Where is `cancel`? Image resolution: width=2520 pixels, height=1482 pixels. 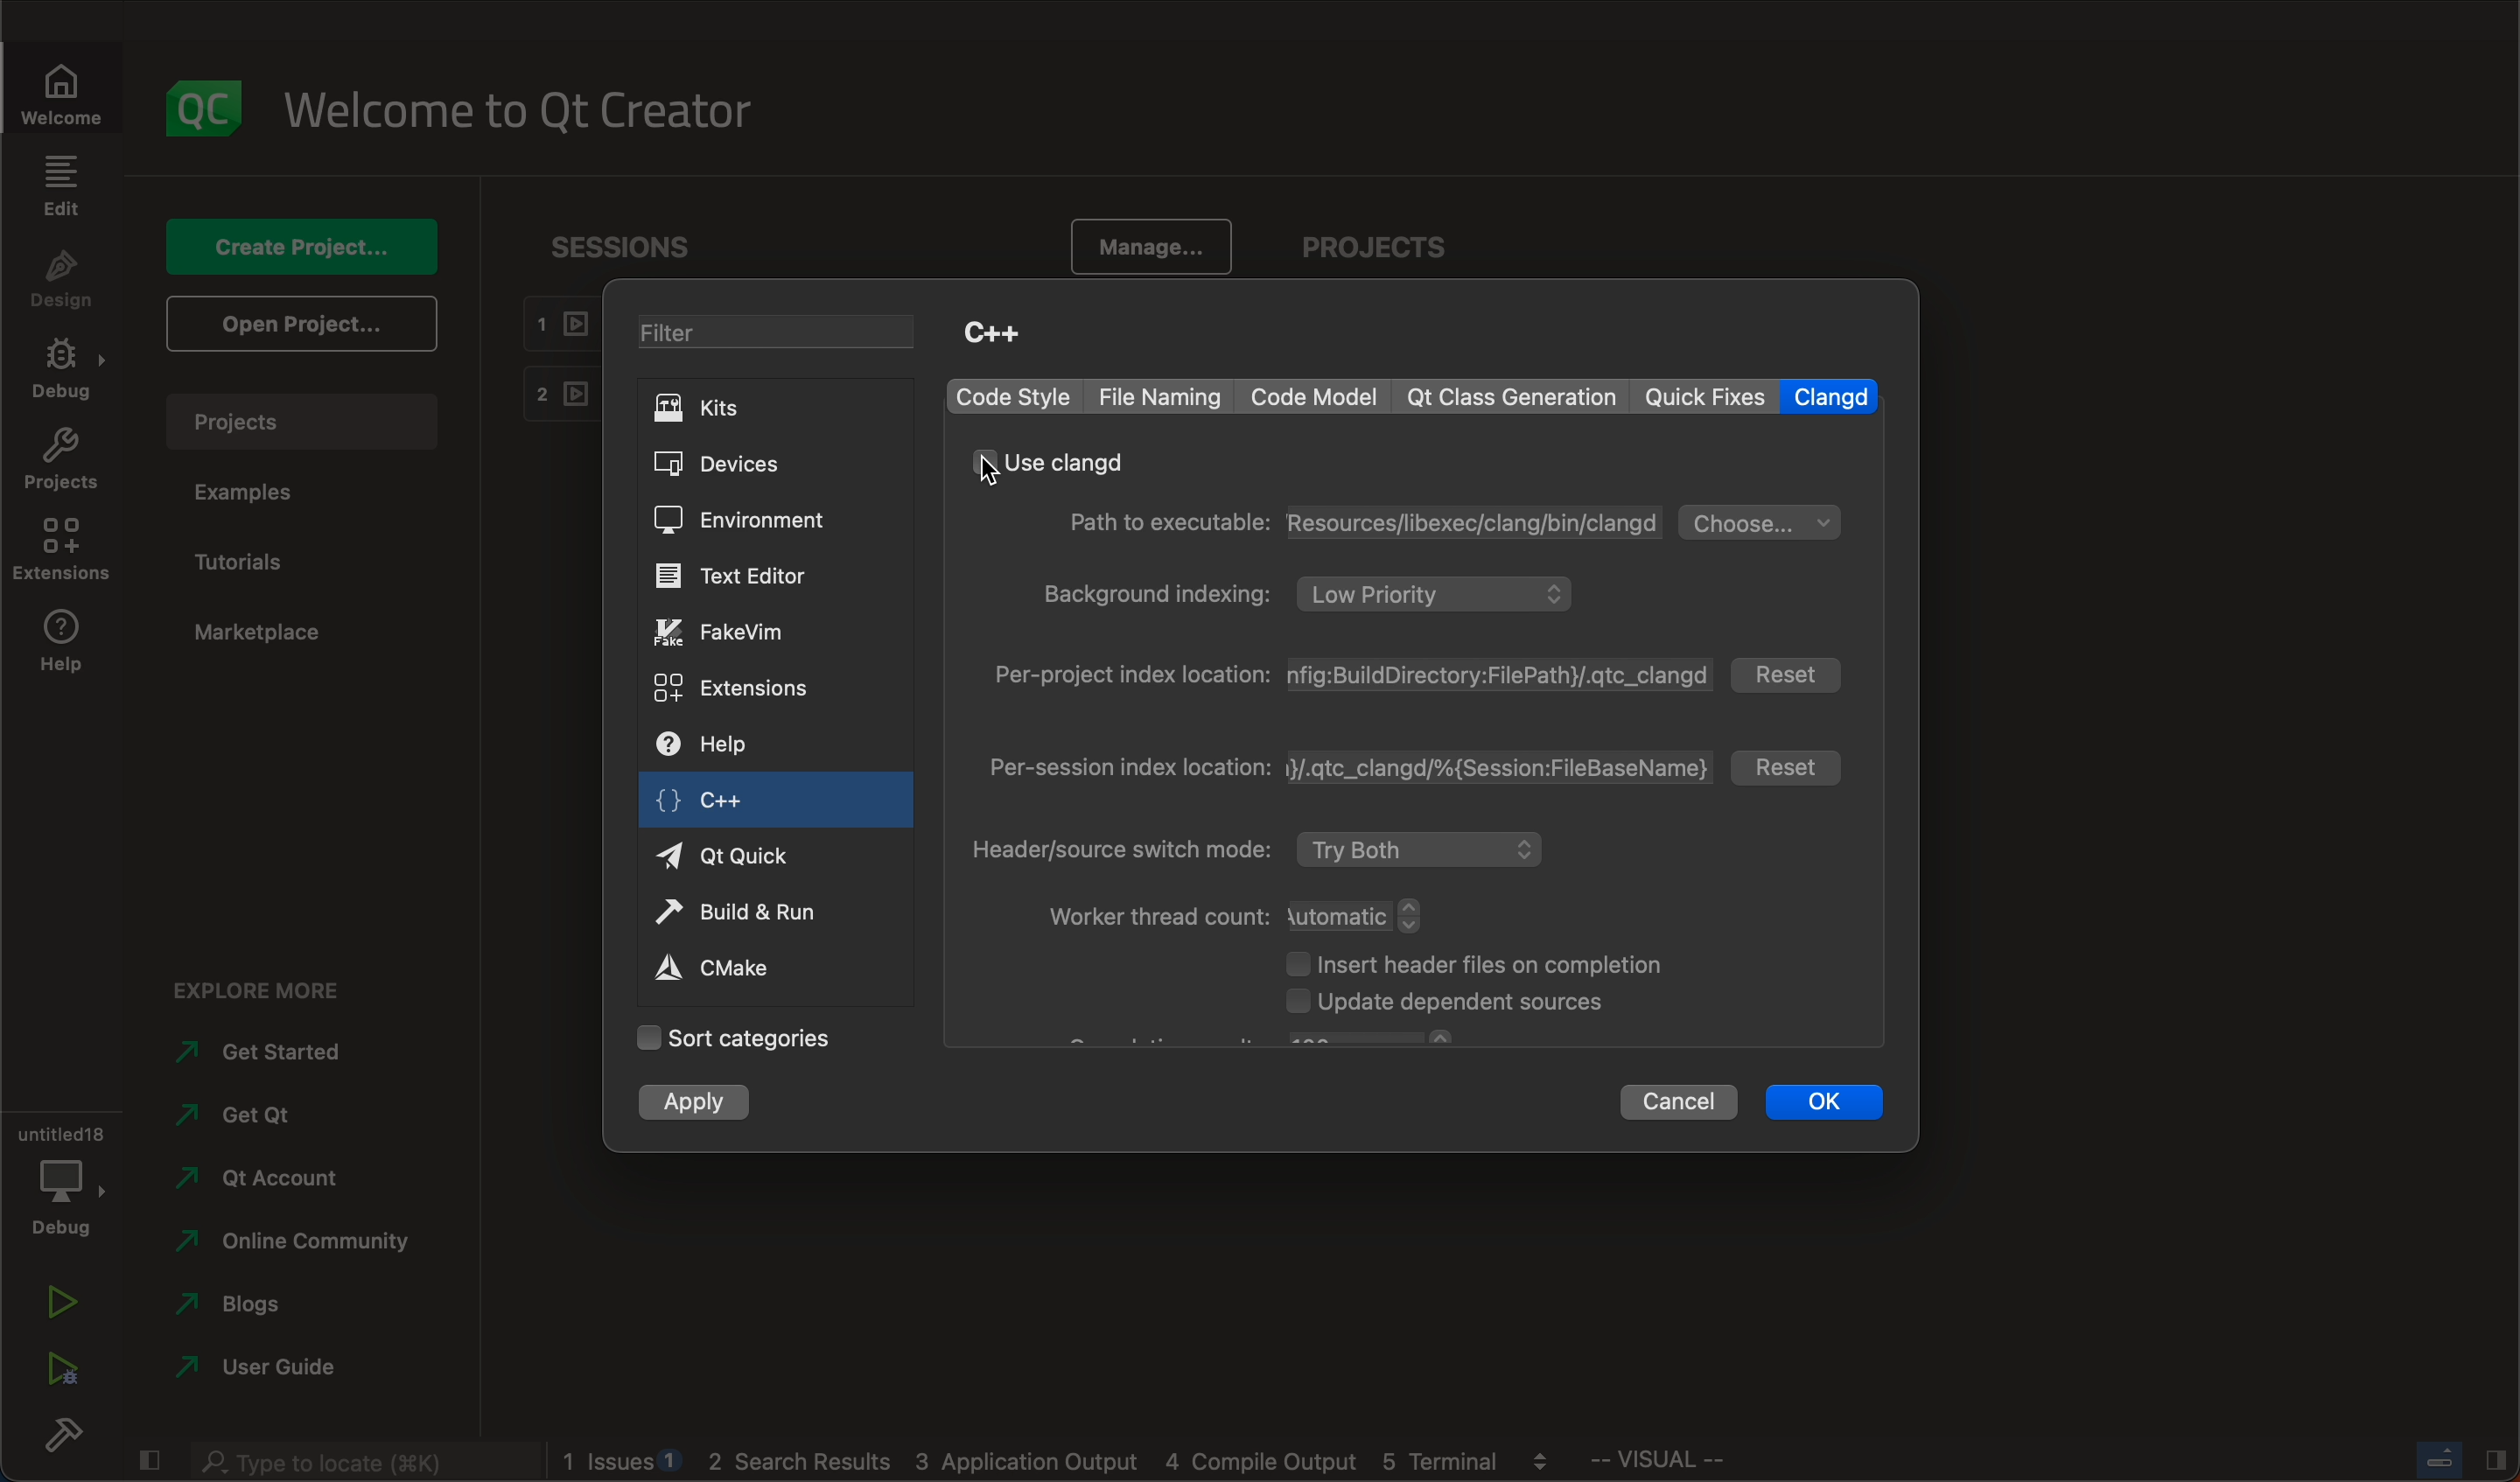
cancel is located at coordinates (1683, 1106).